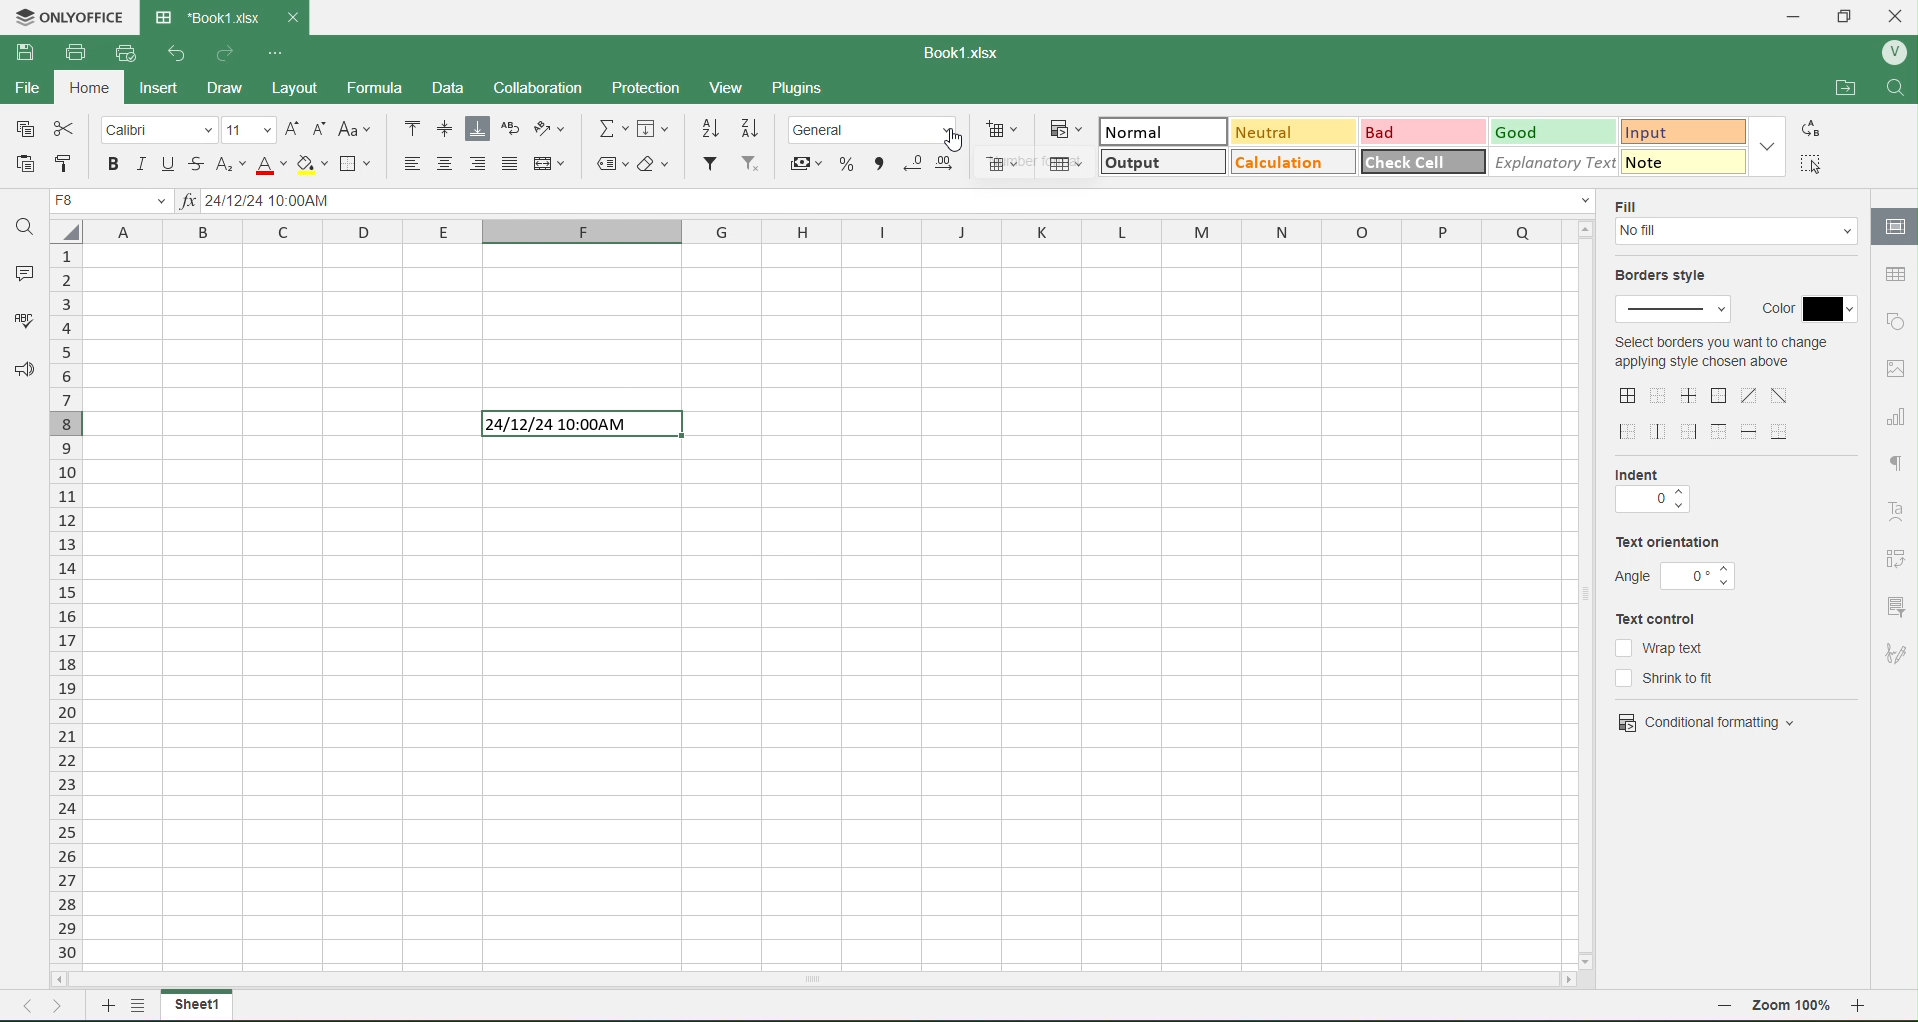 The width and height of the screenshot is (1918, 1022). What do you see at coordinates (68, 623) in the screenshot?
I see `Rows Number` at bounding box center [68, 623].